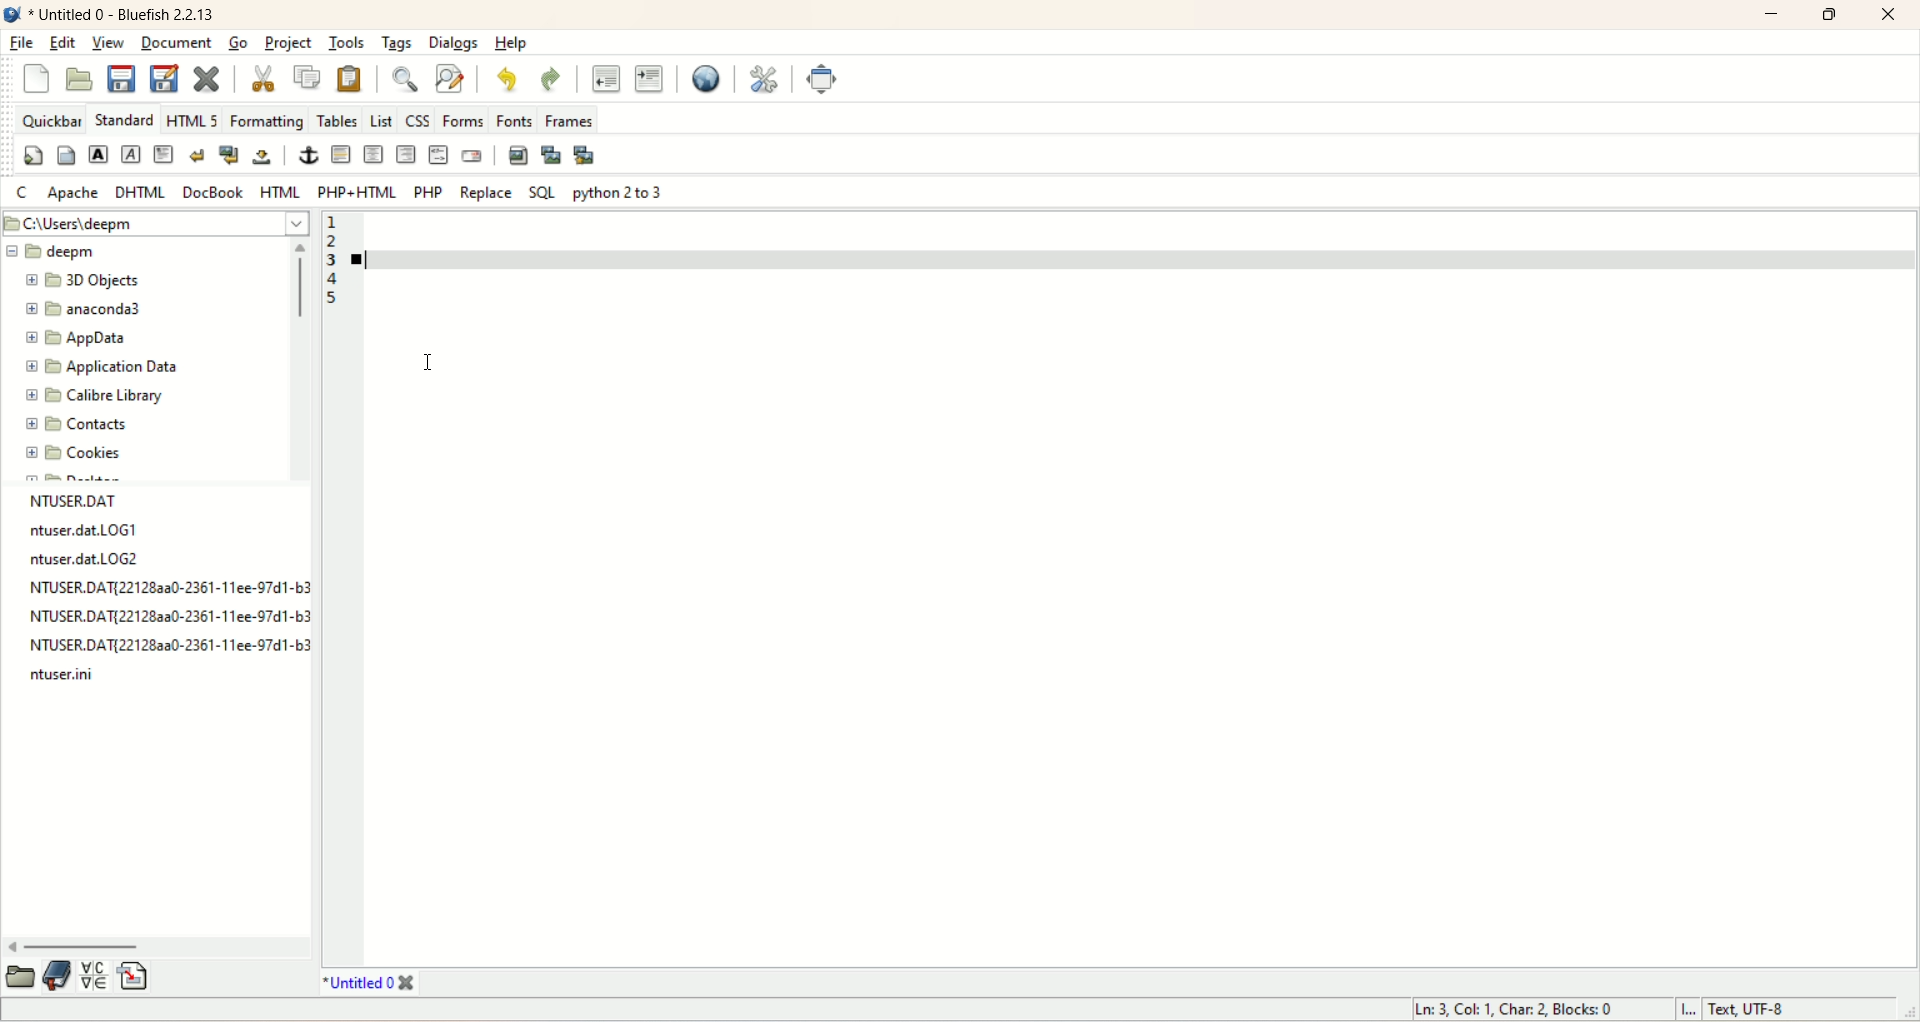 This screenshot has width=1920, height=1022. What do you see at coordinates (309, 77) in the screenshot?
I see `copy` at bounding box center [309, 77].